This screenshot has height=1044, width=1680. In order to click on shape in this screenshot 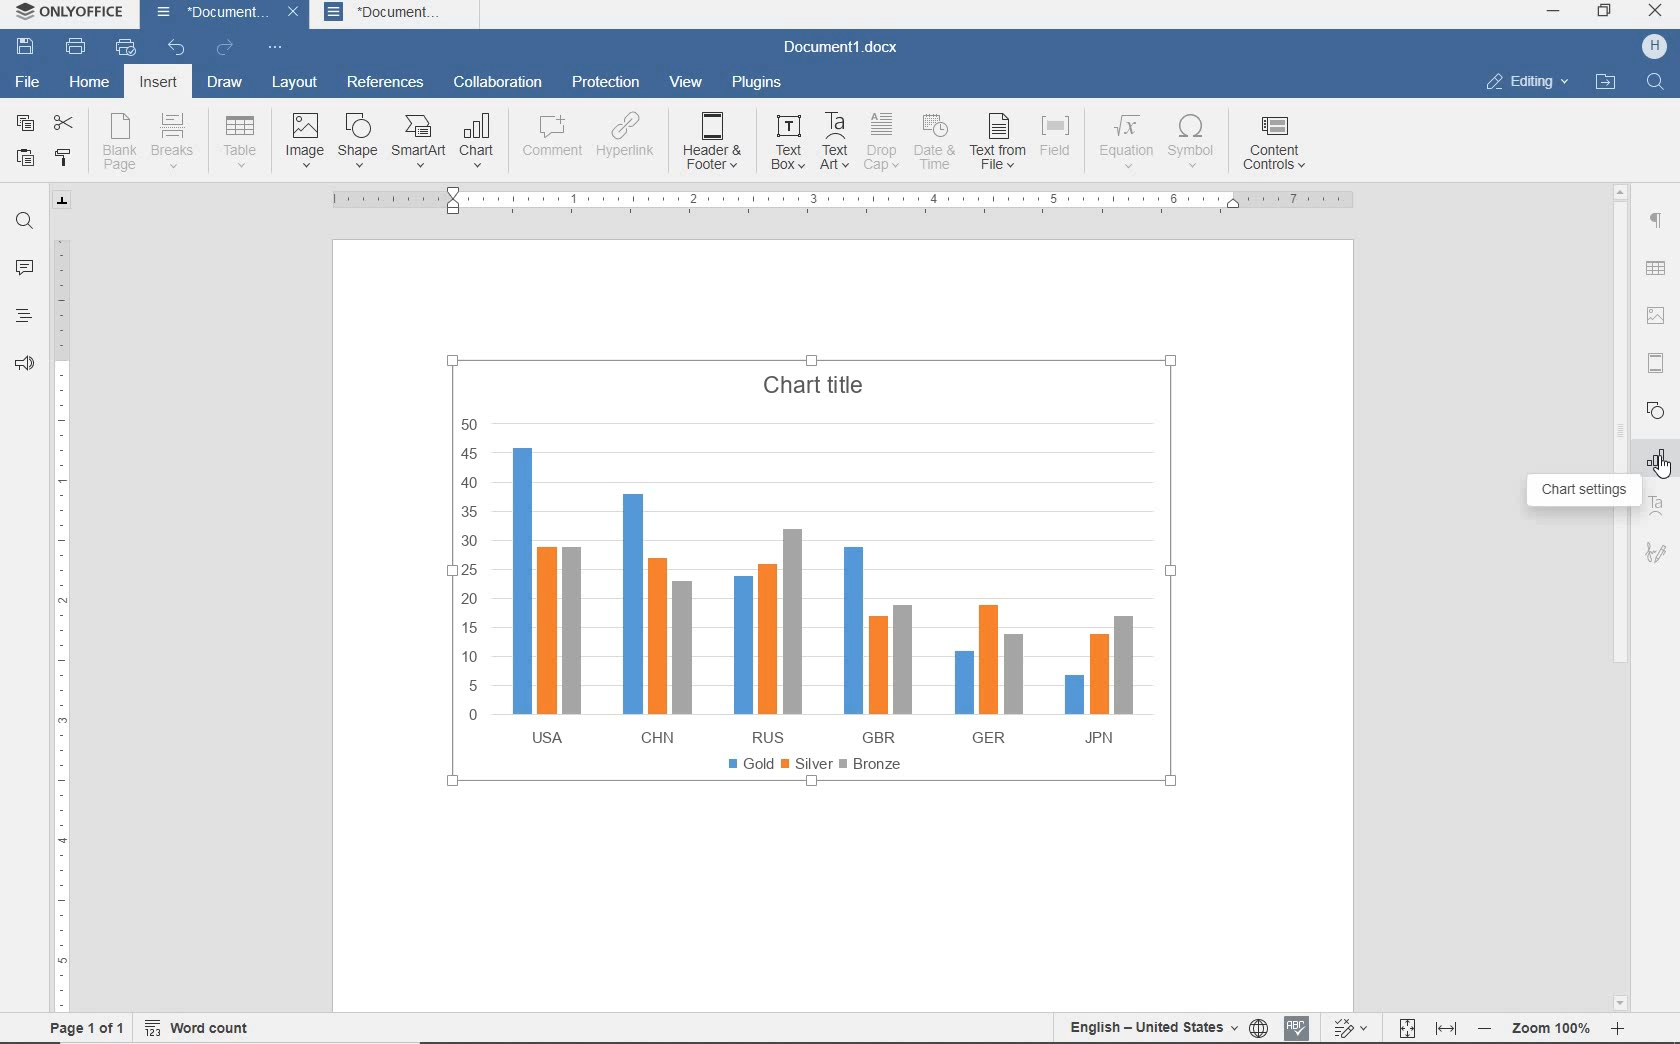, I will do `click(1655, 410)`.